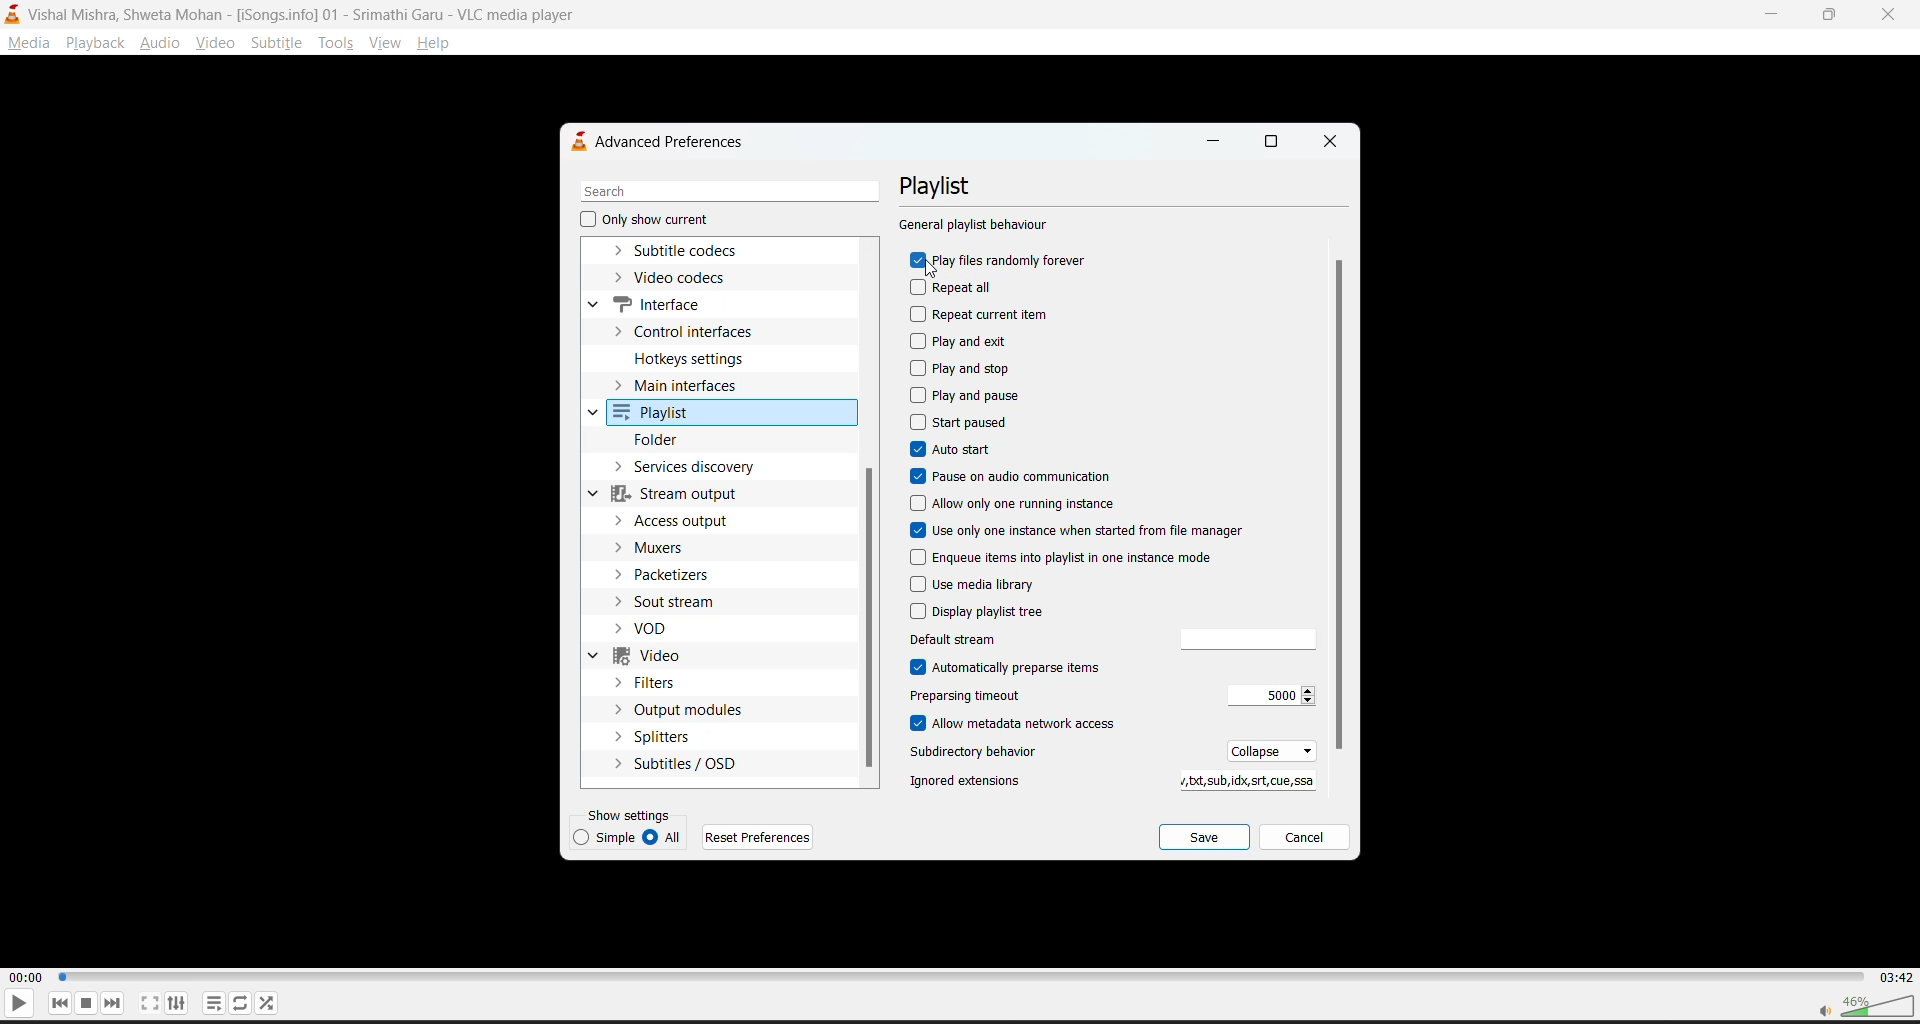  Describe the element at coordinates (667, 143) in the screenshot. I see `advanced preferences` at that location.